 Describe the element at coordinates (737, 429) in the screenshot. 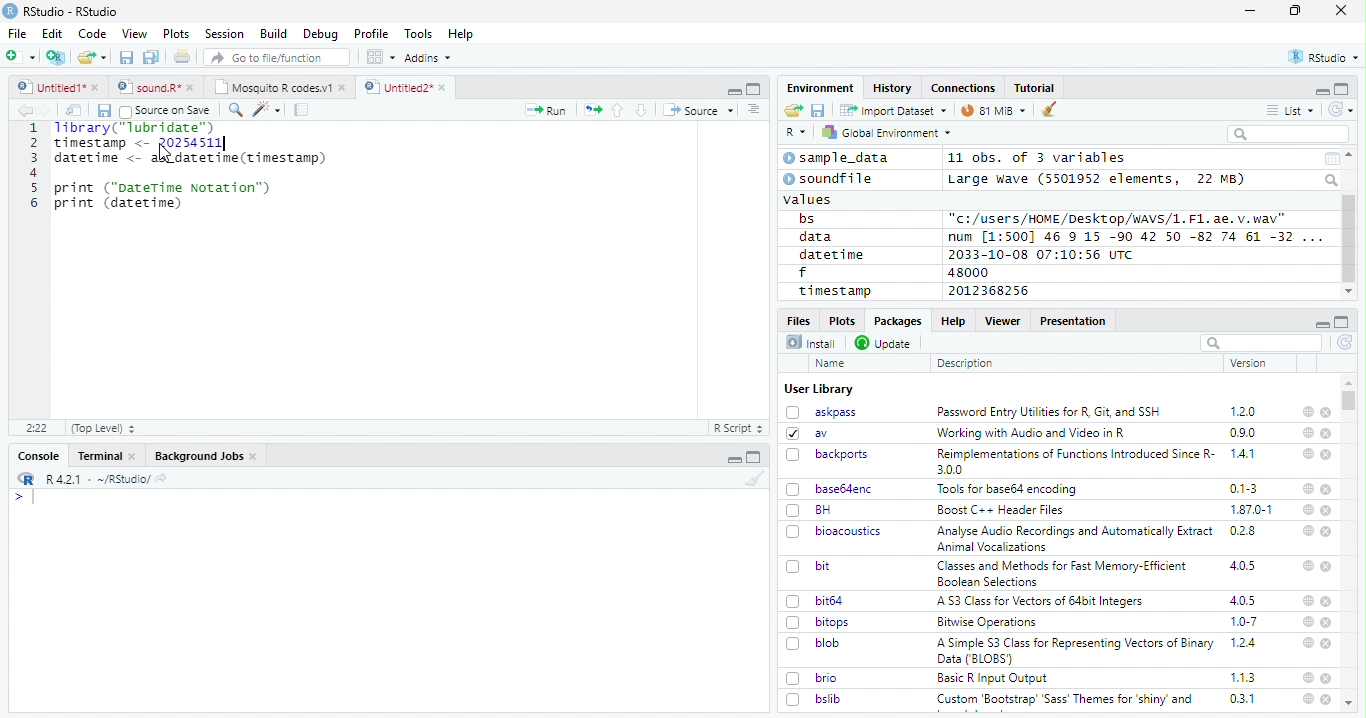

I see `R Script` at that location.